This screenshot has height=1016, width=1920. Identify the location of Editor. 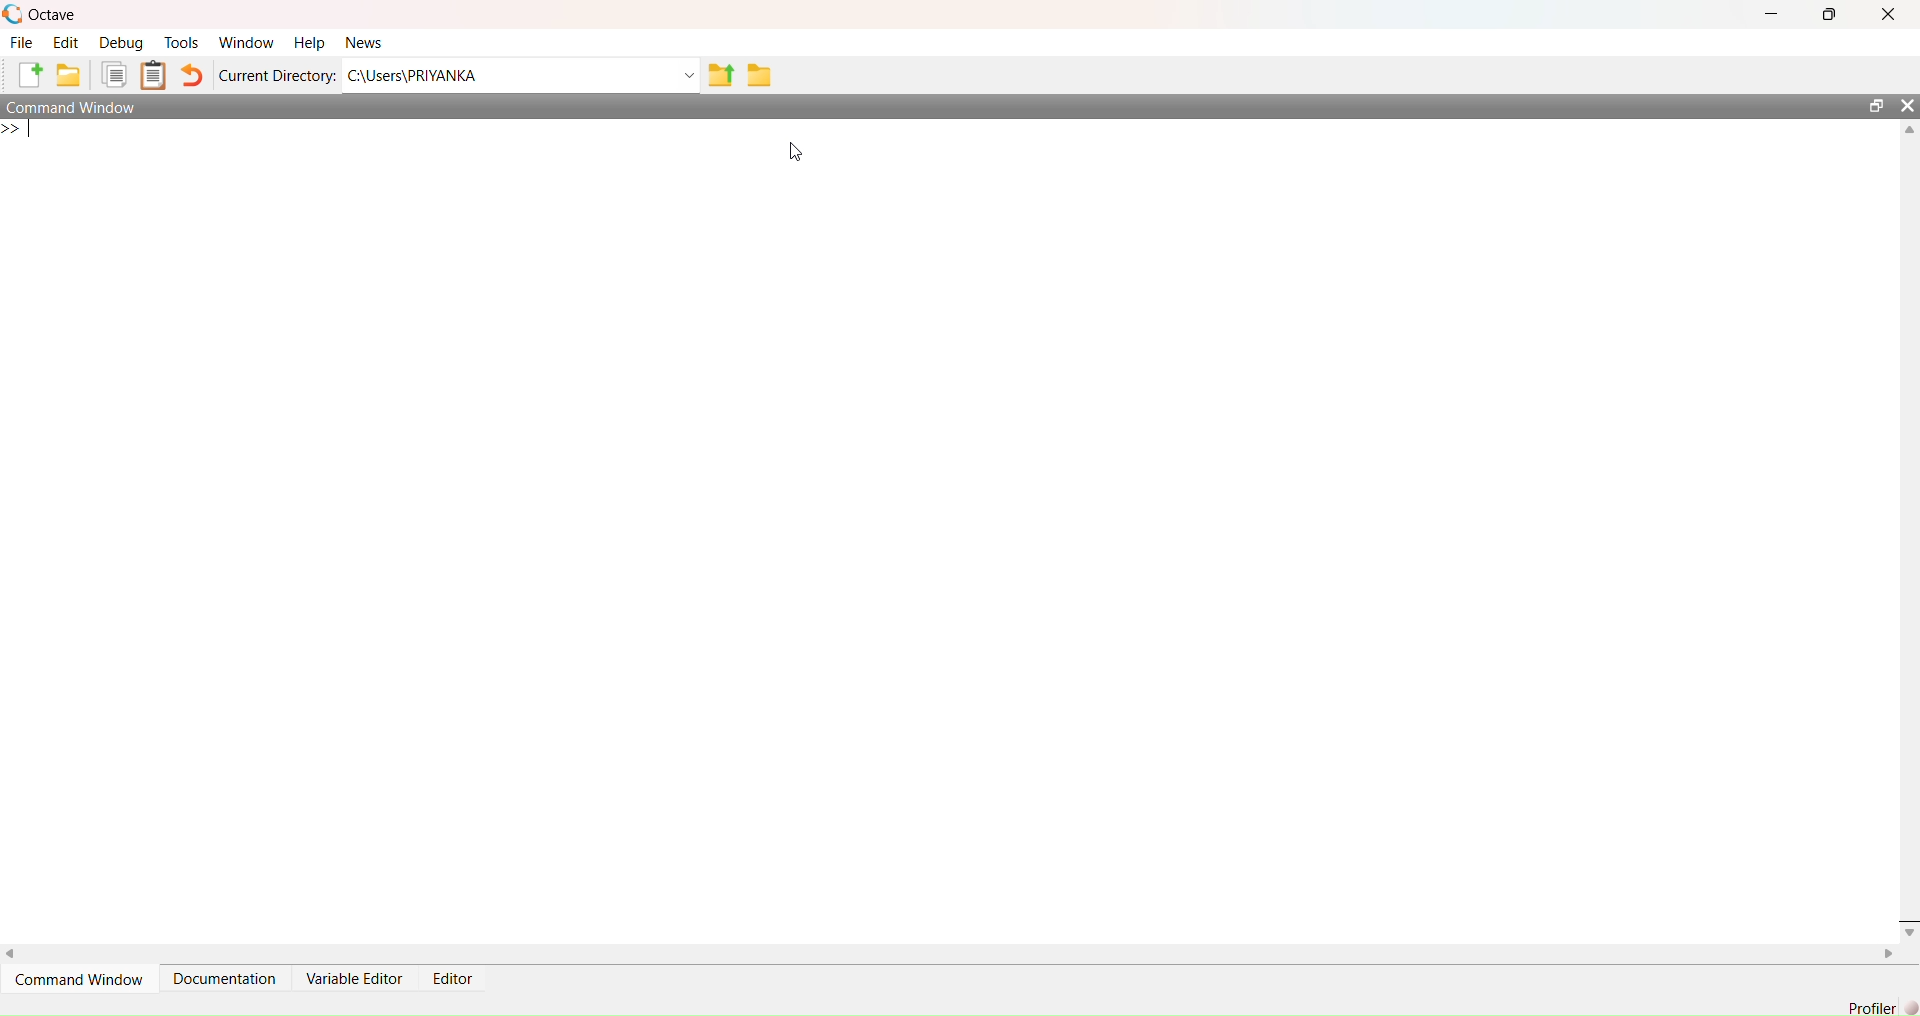
(455, 980).